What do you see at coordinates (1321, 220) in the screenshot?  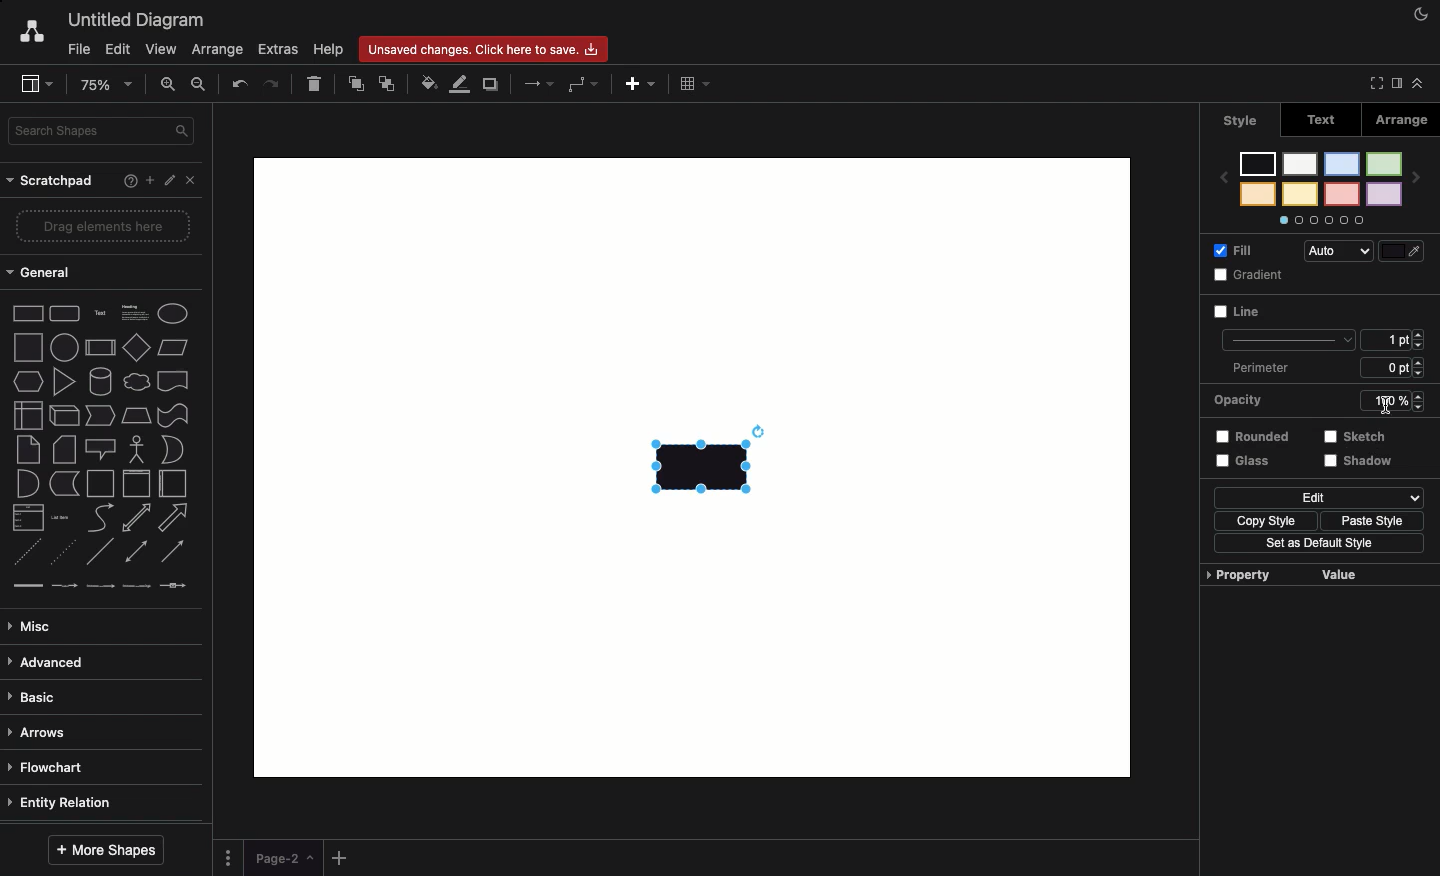 I see `Options` at bounding box center [1321, 220].